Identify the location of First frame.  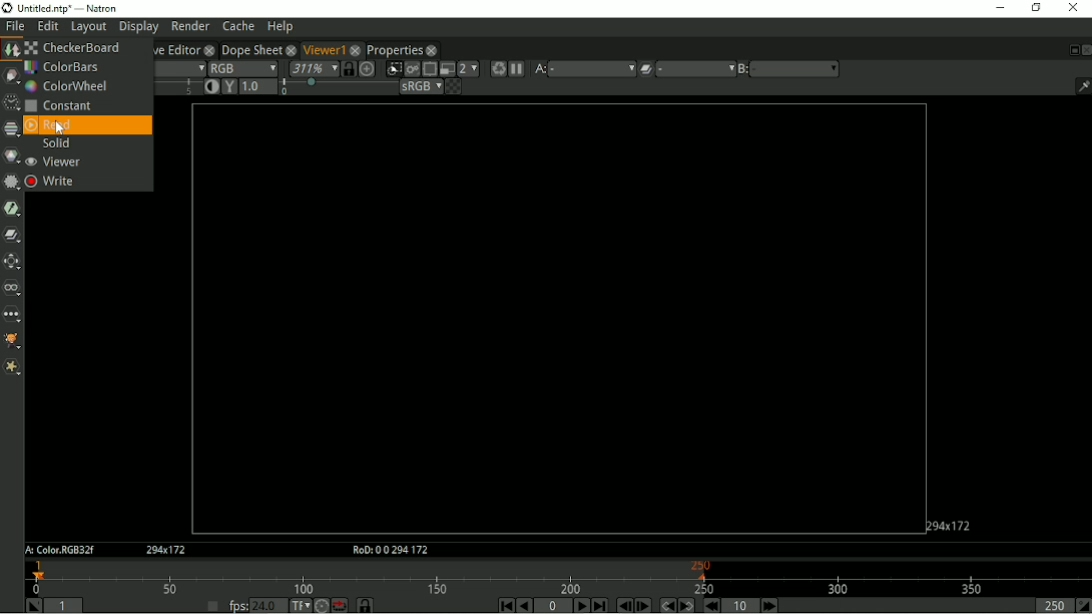
(505, 605).